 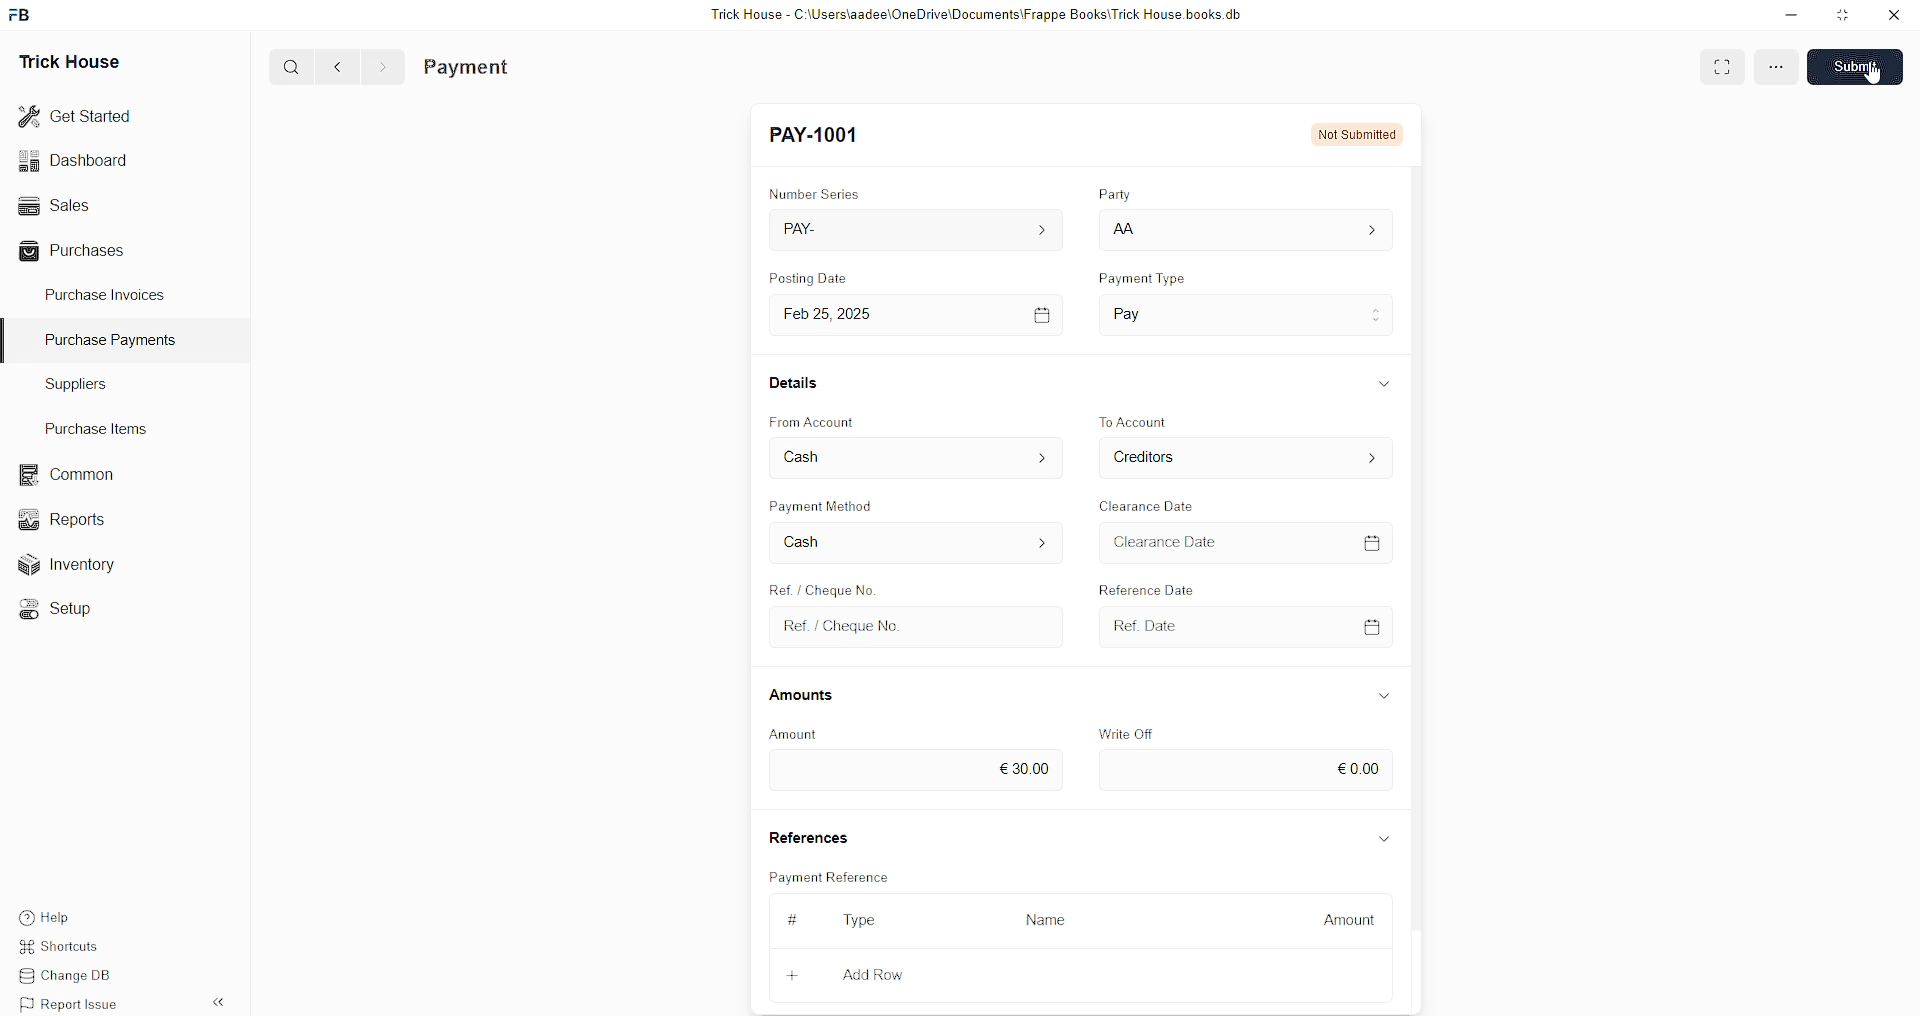 I want to click on minimise down, so click(x=1788, y=15).